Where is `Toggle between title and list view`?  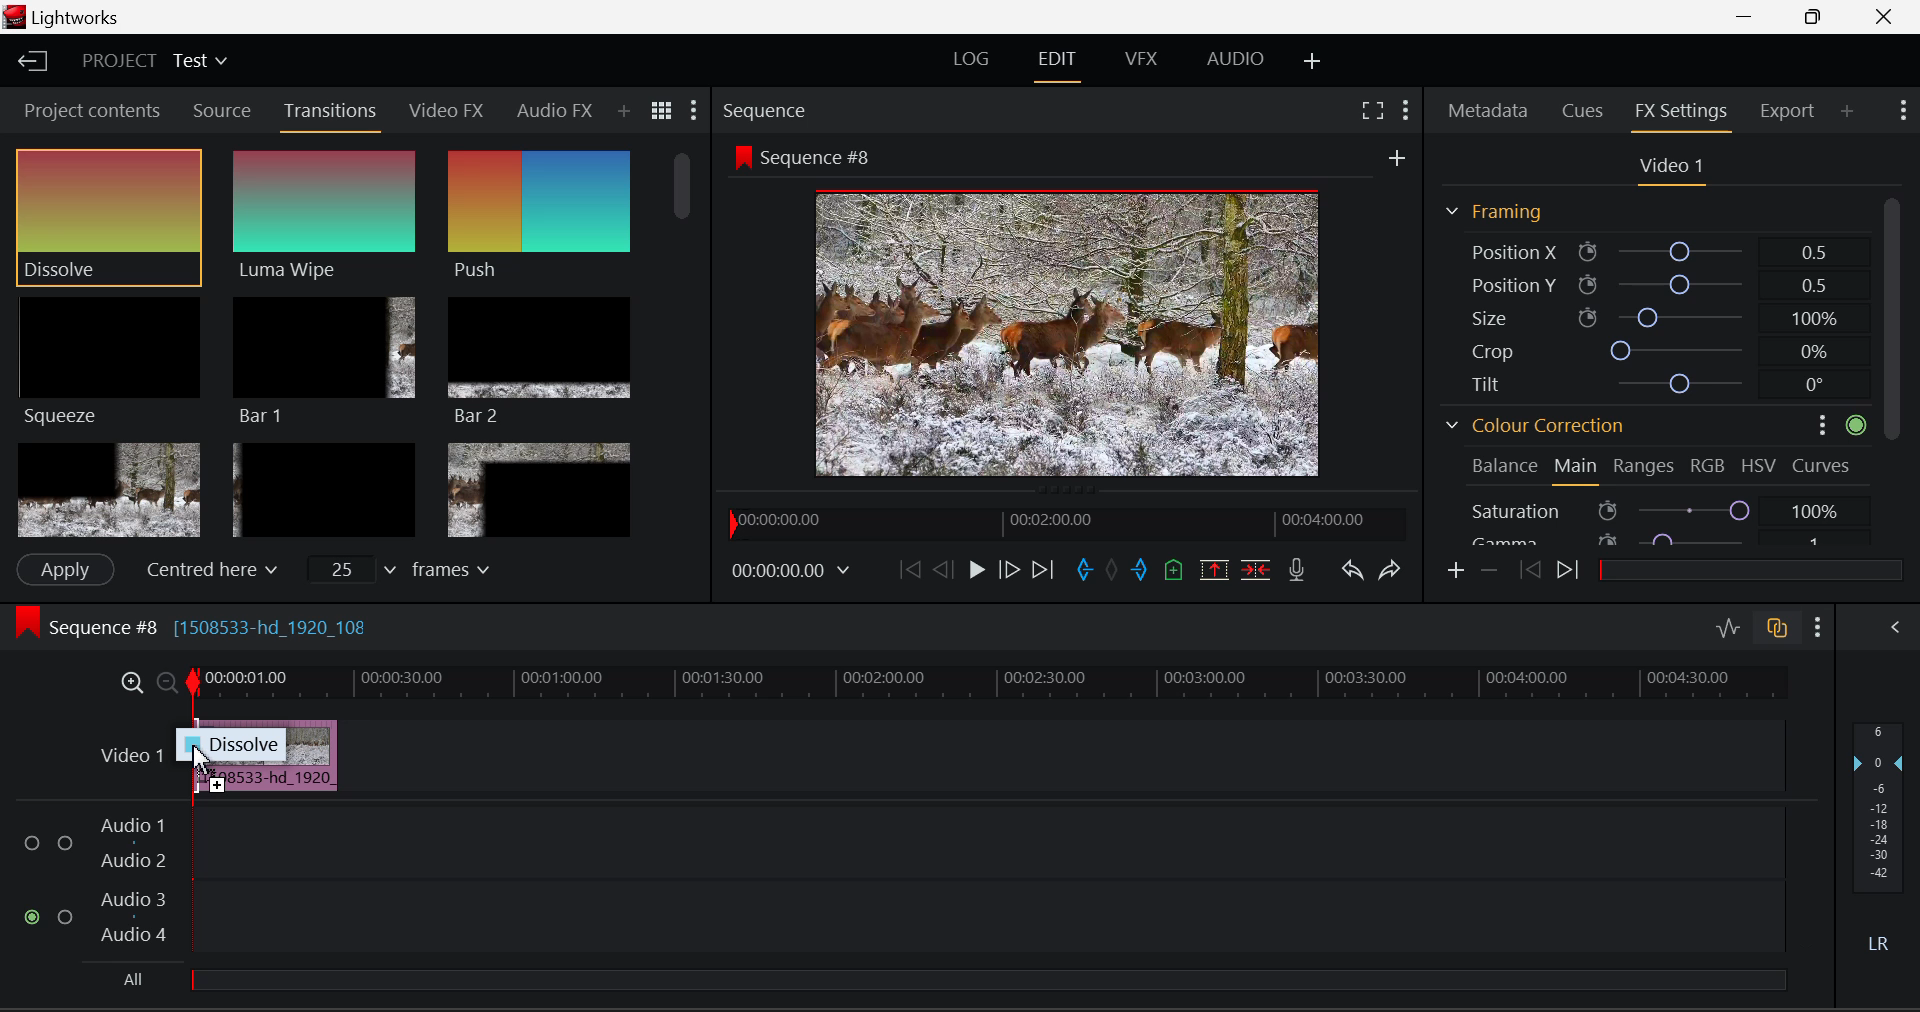 Toggle between title and list view is located at coordinates (661, 108).